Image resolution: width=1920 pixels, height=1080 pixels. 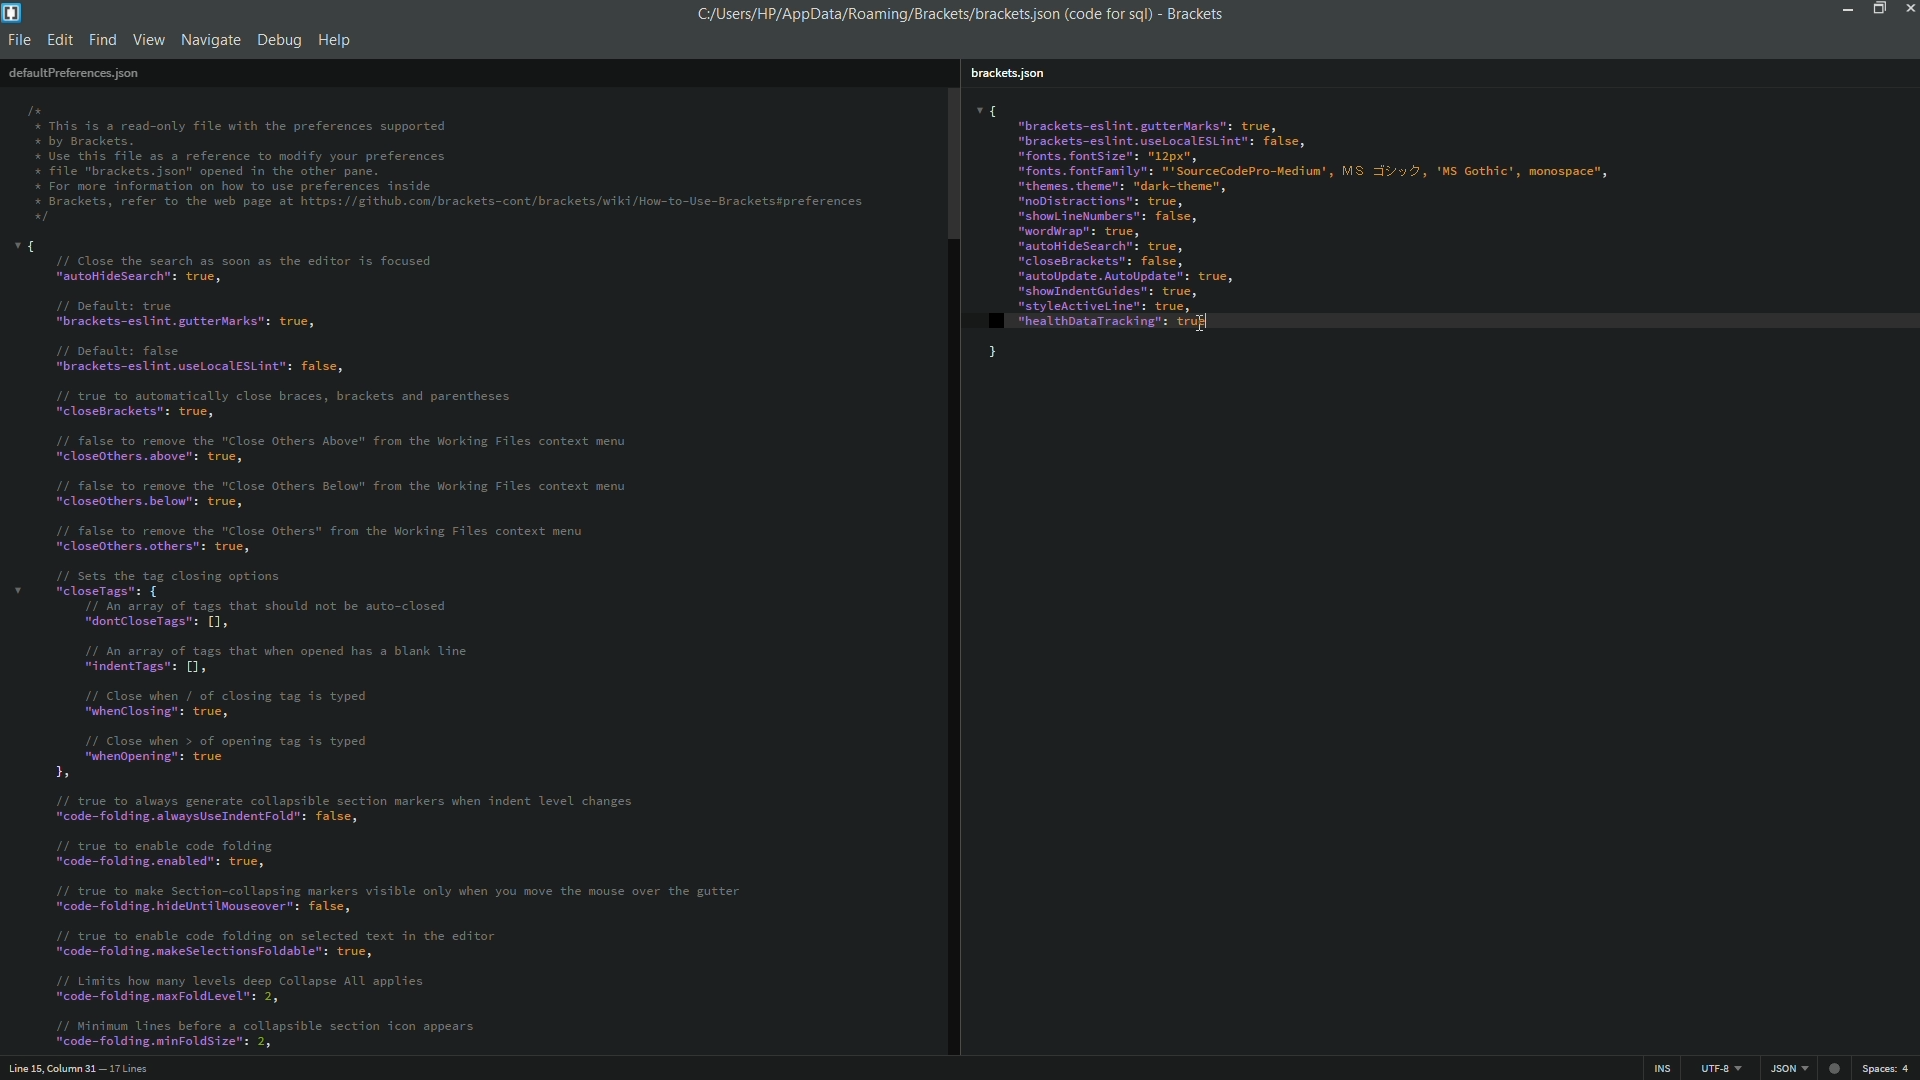 What do you see at coordinates (1657, 1069) in the screenshot?
I see `INS` at bounding box center [1657, 1069].